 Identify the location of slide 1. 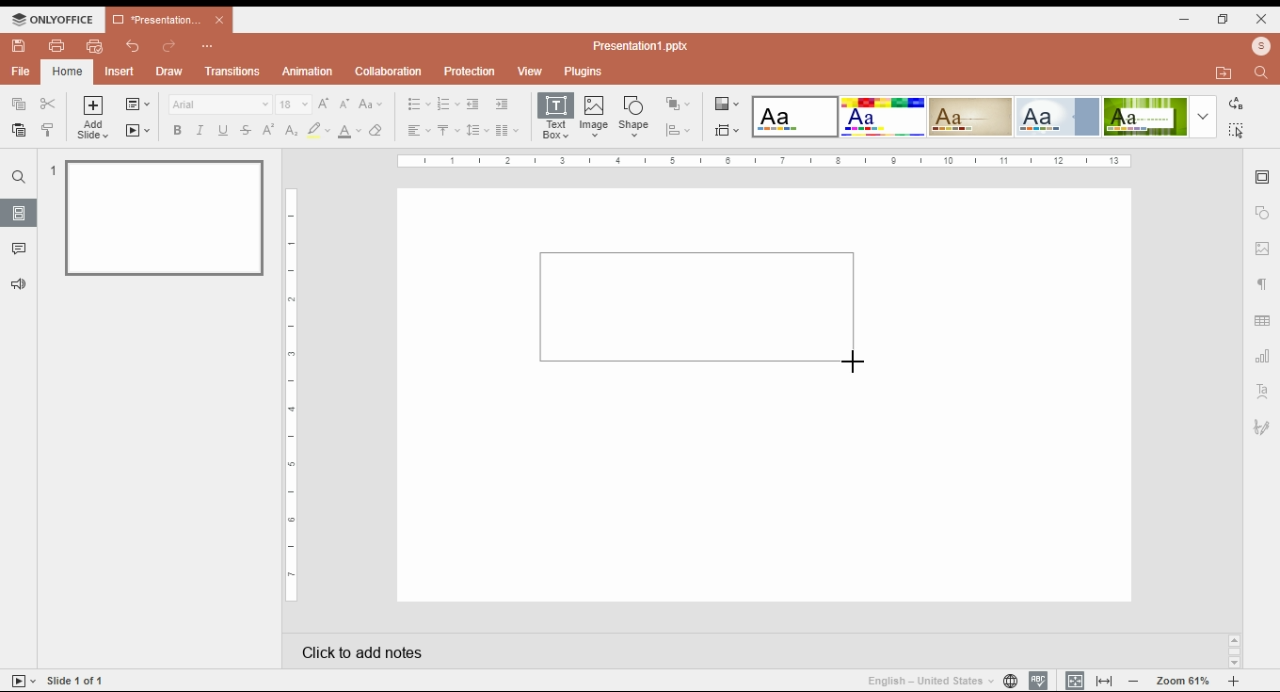
(164, 219).